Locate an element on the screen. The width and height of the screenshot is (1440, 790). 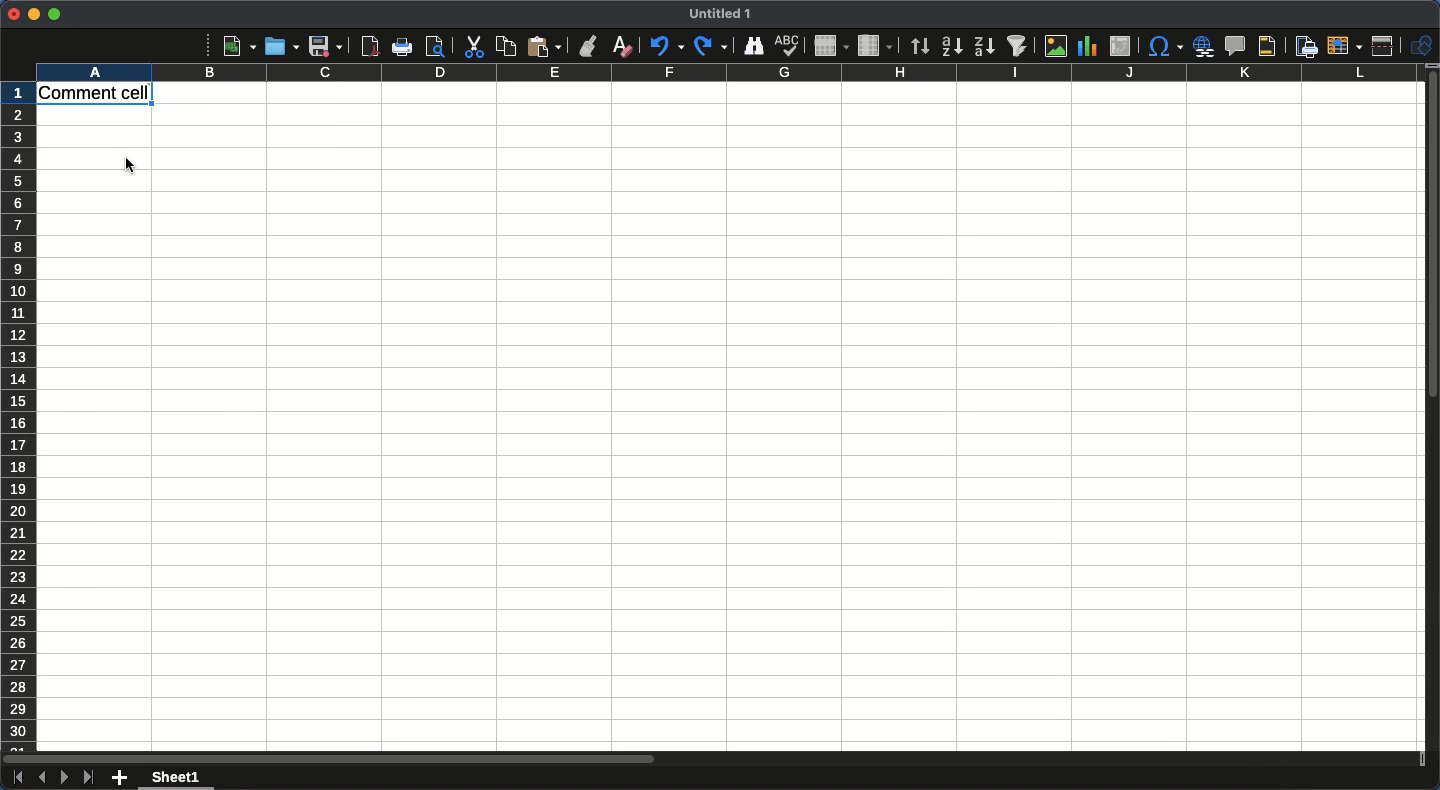
Insert edit or pivot table is located at coordinates (1120, 45).